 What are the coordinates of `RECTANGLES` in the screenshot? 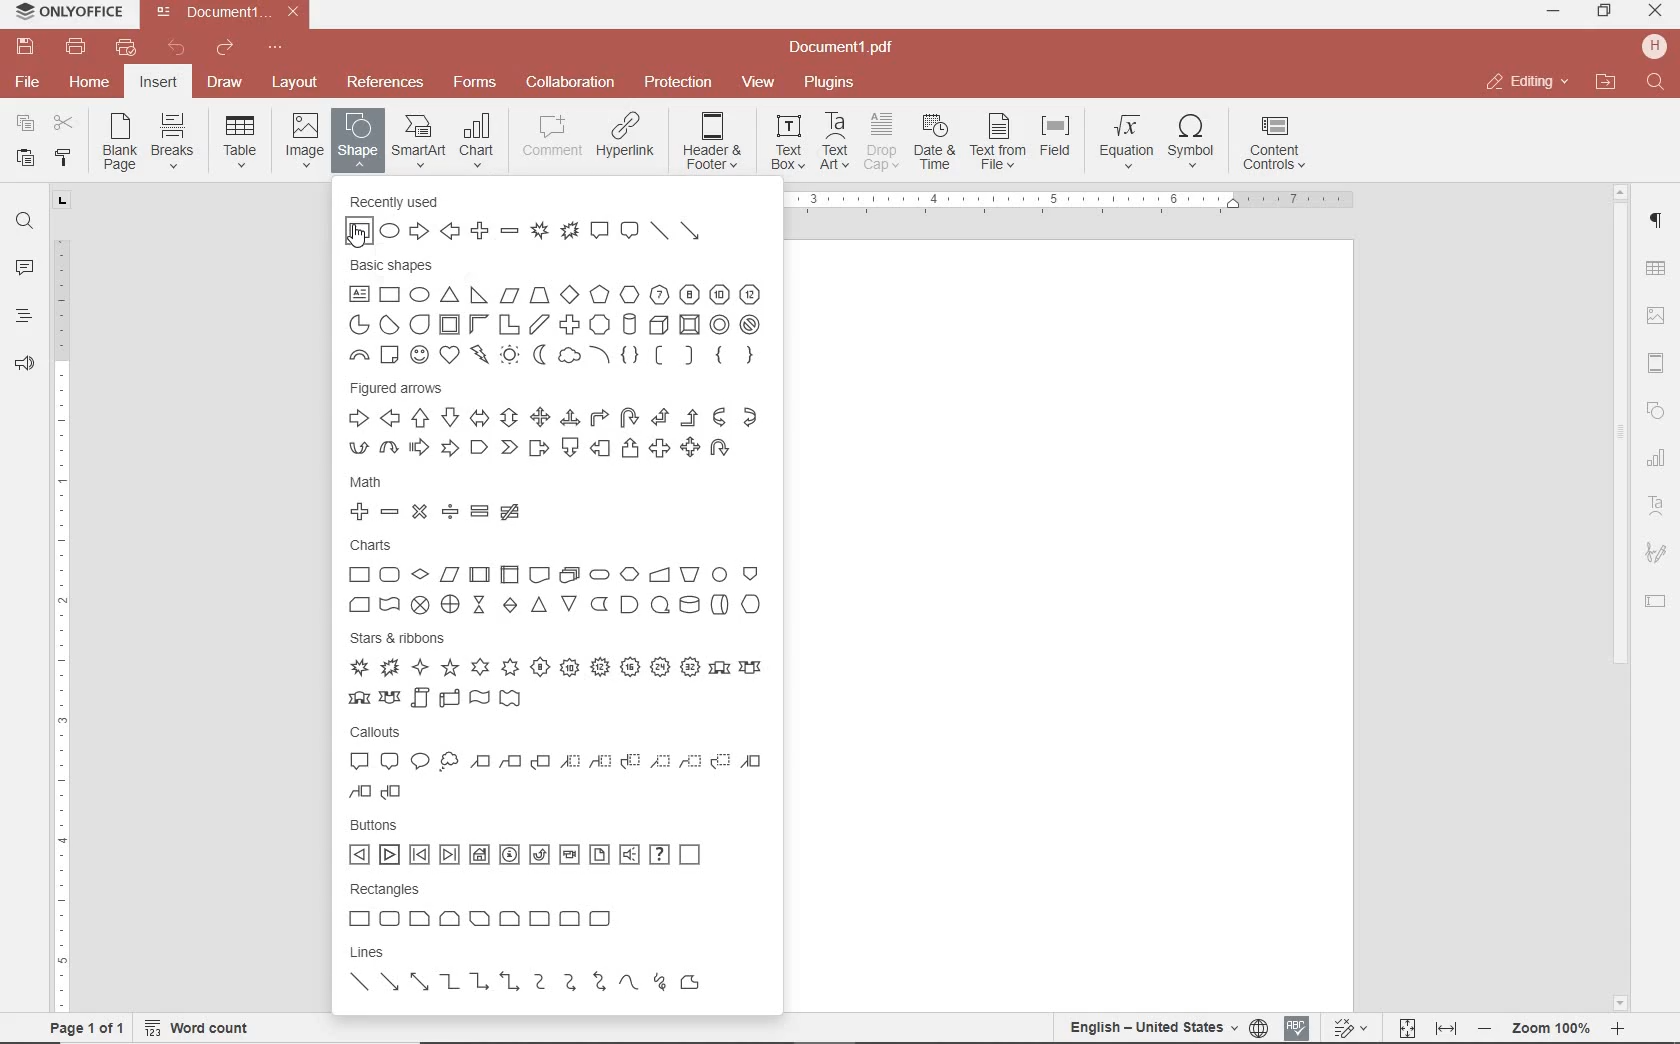 It's located at (480, 905).